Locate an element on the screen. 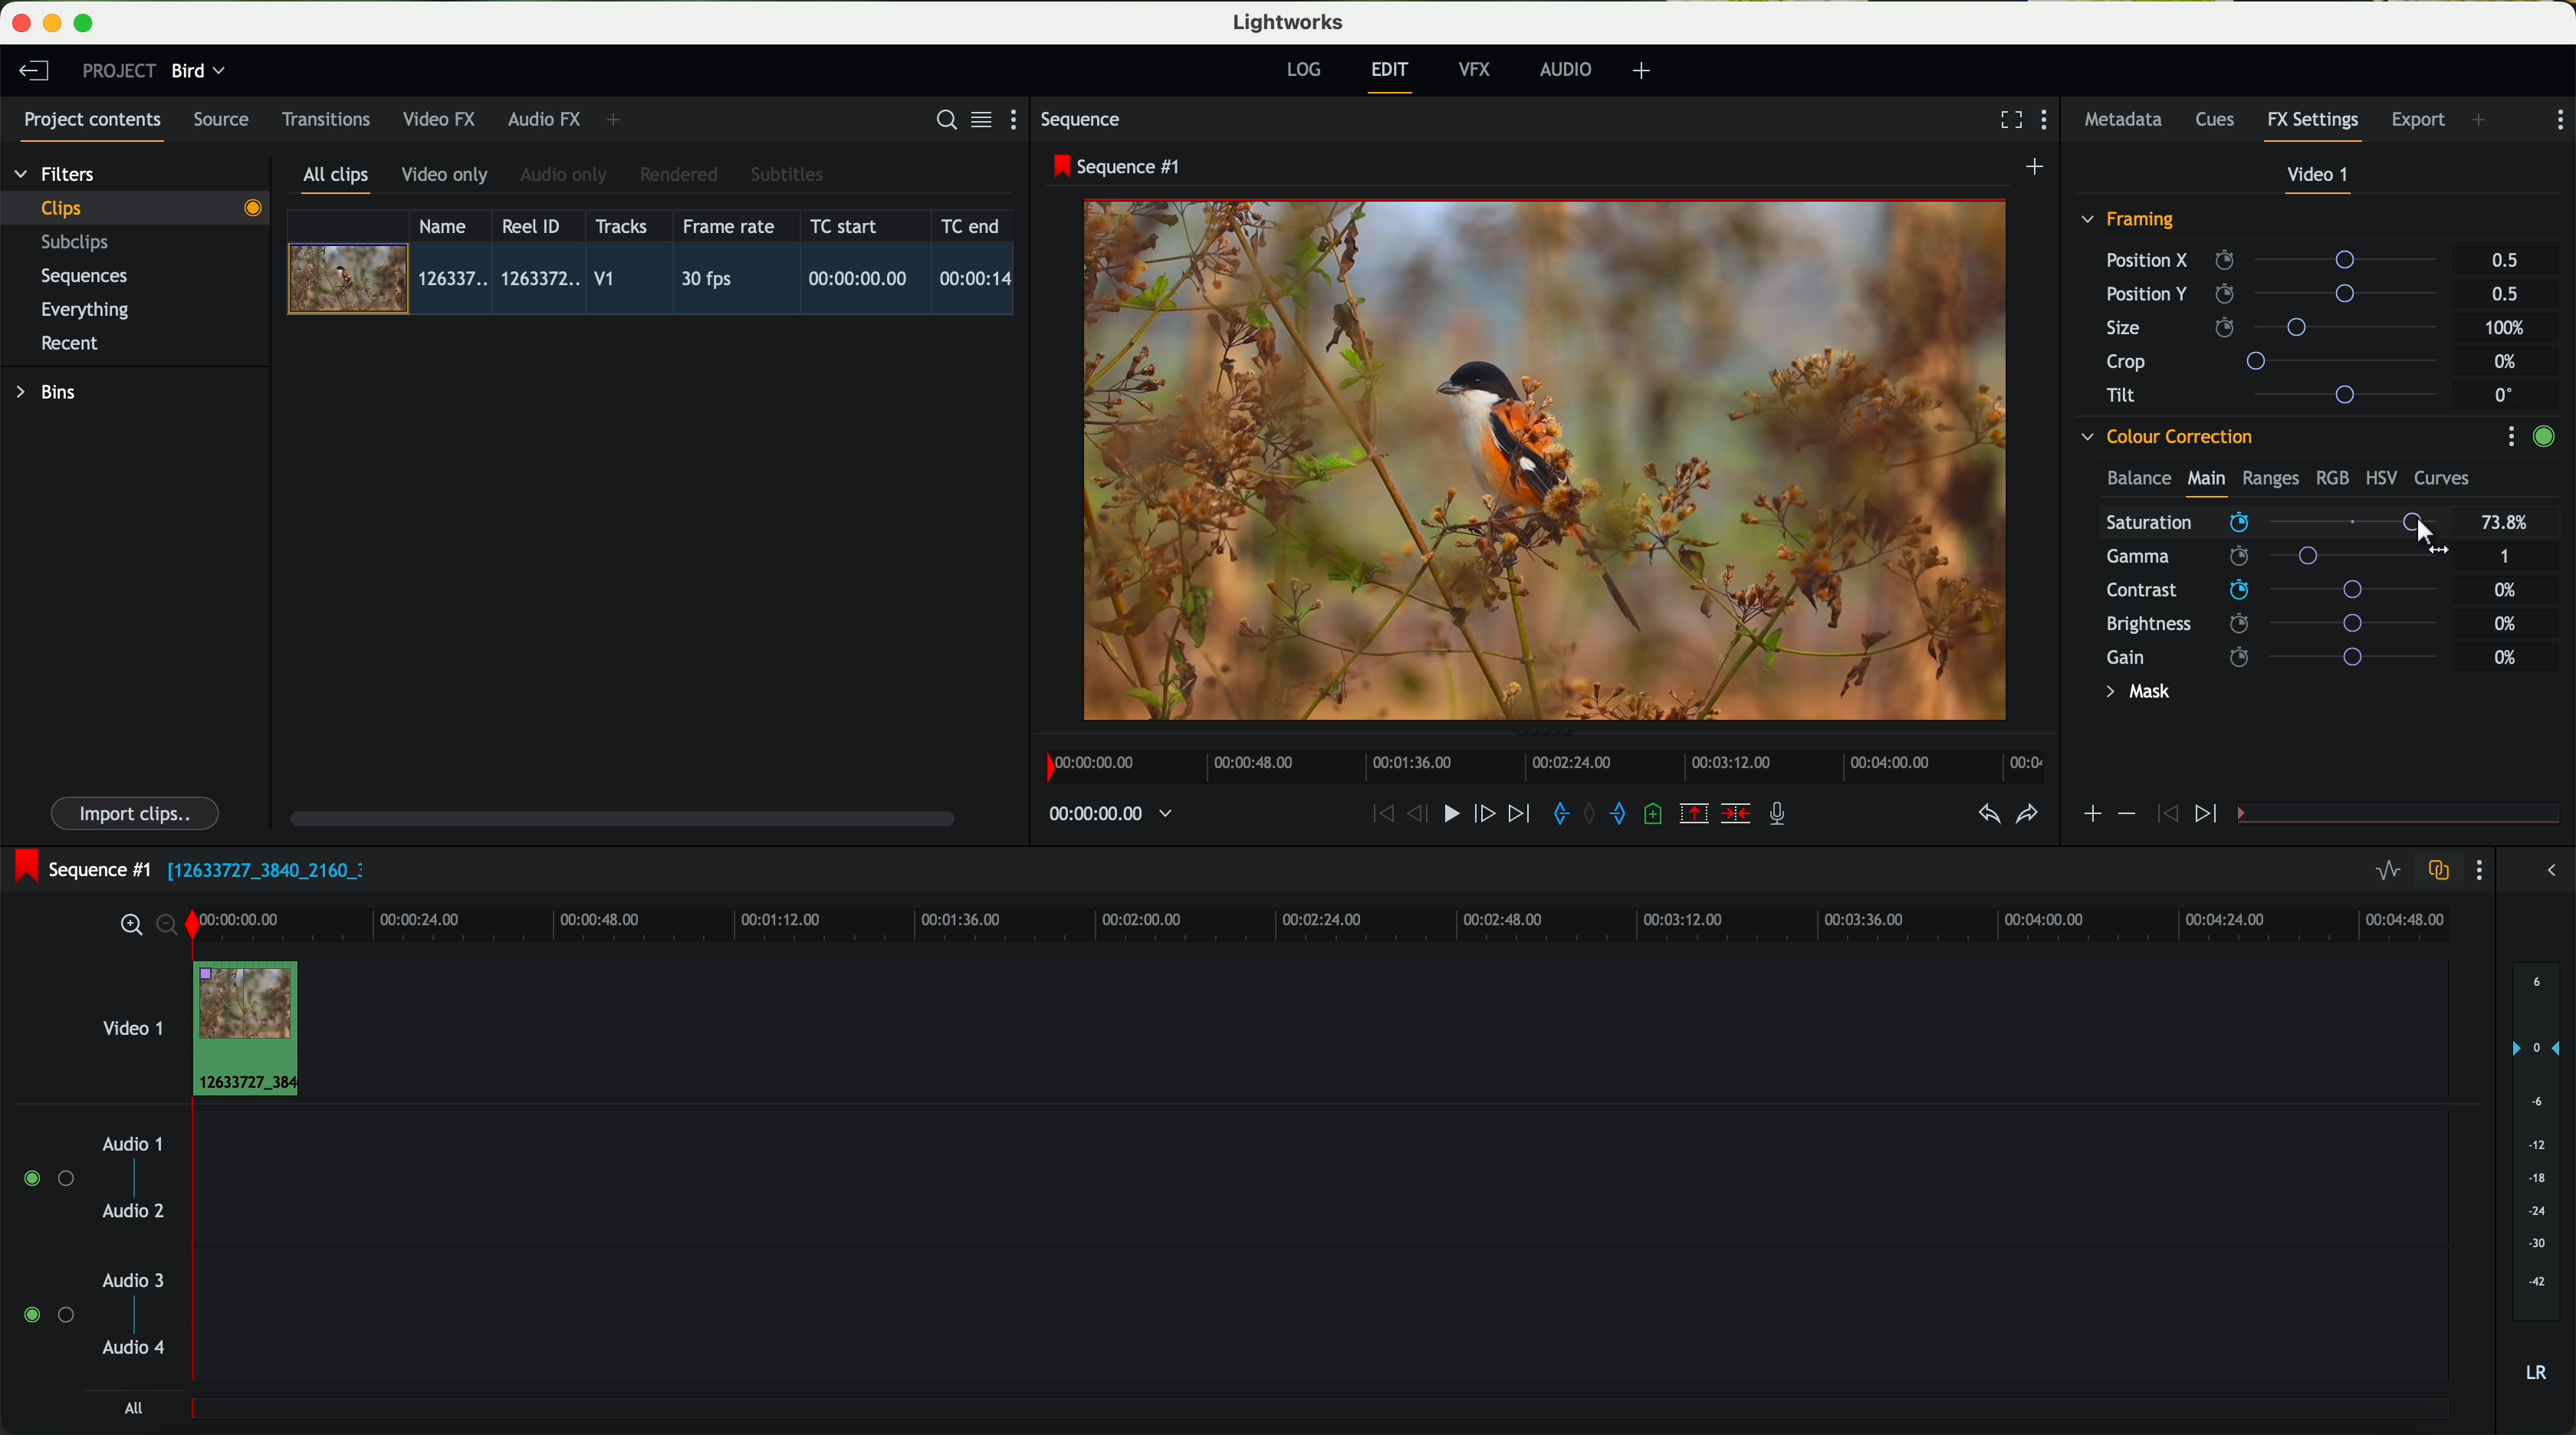  video FX is located at coordinates (444, 119).